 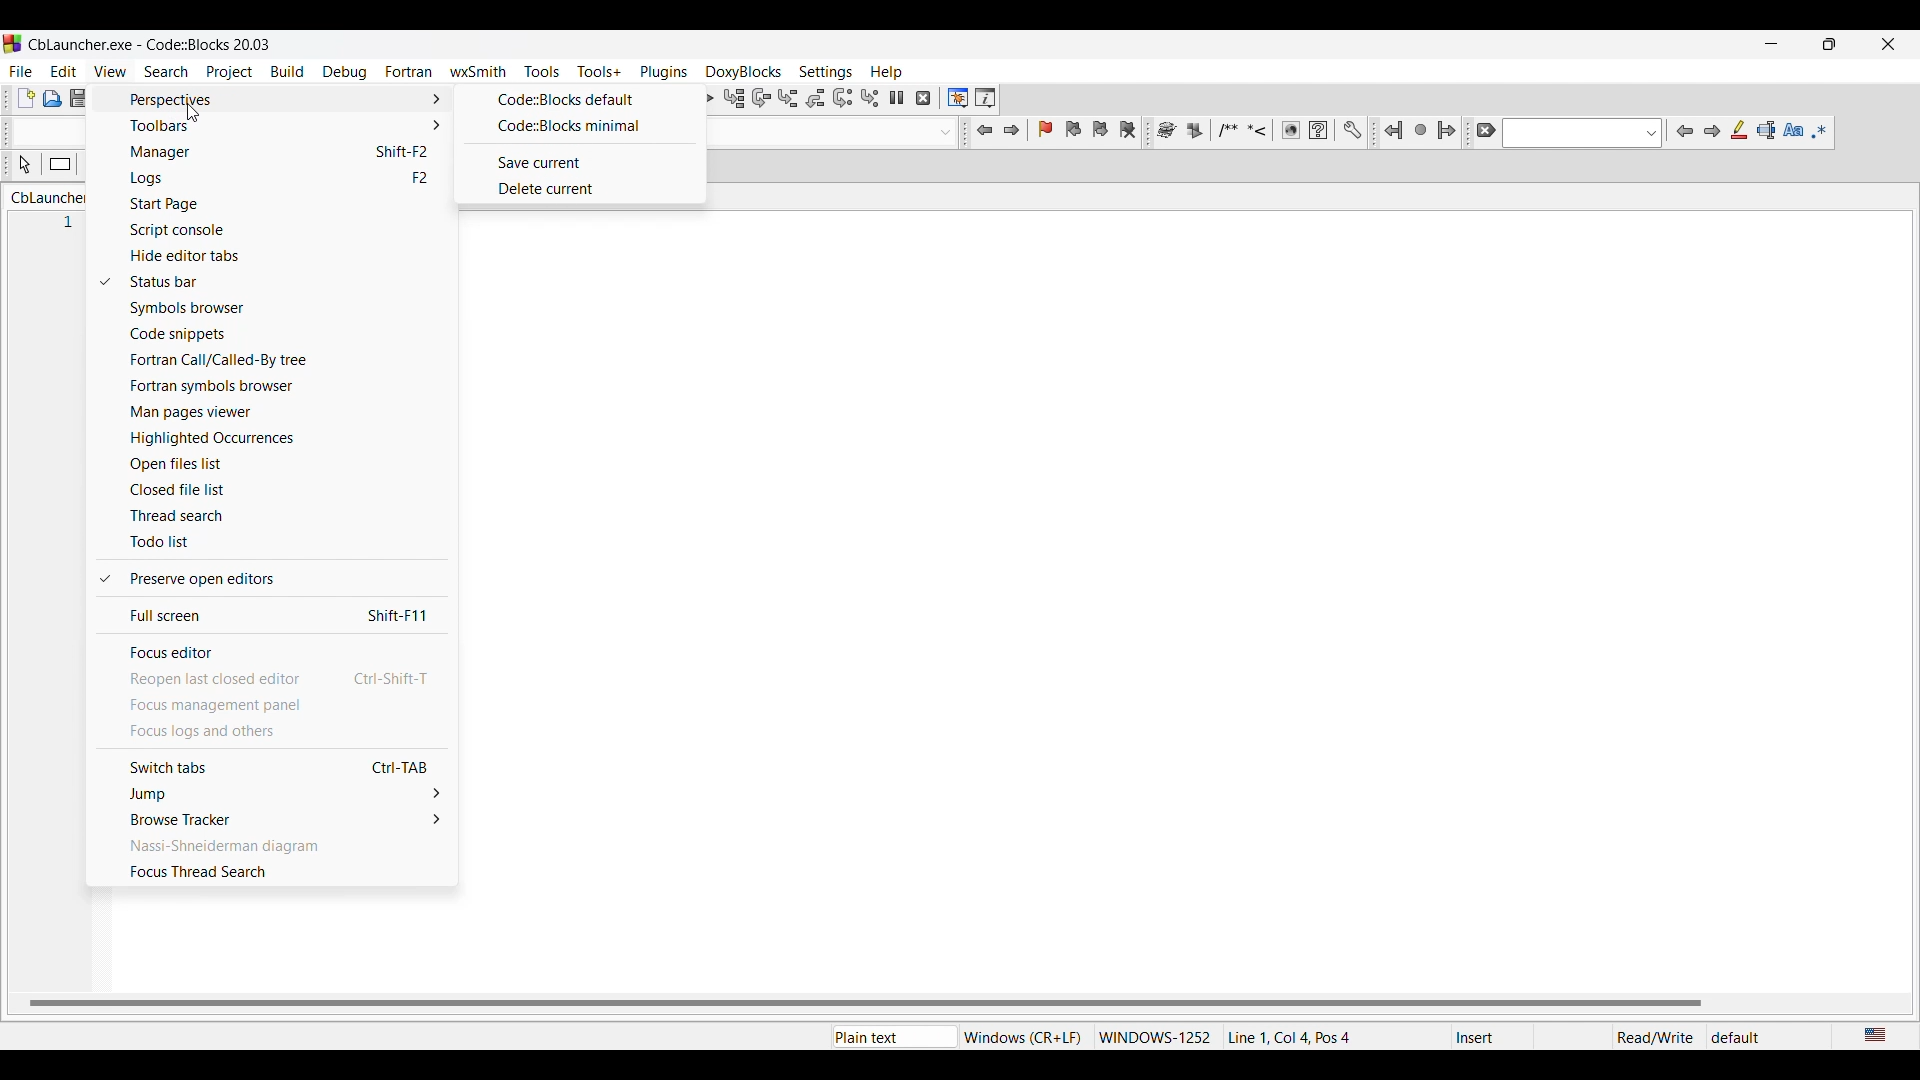 I want to click on Fortran menu, so click(x=409, y=72).